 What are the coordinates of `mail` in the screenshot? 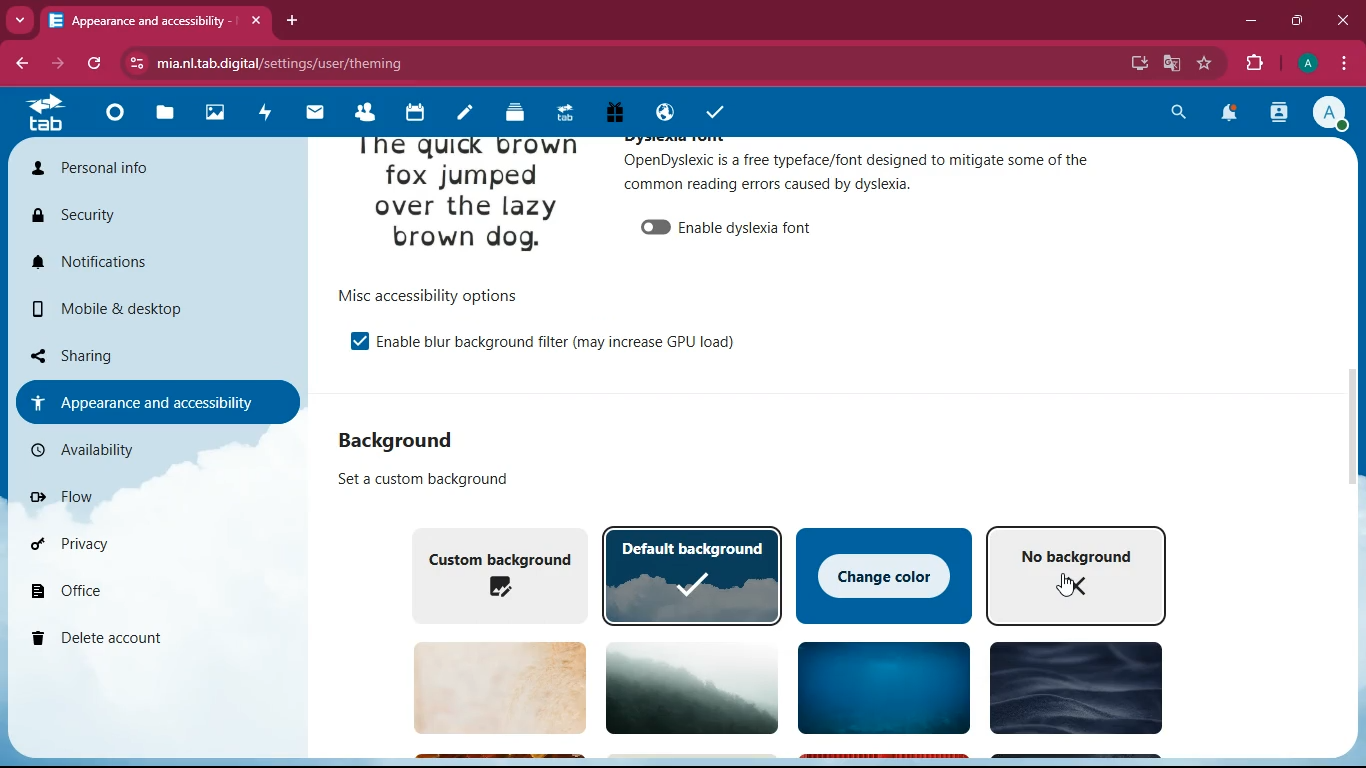 It's located at (313, 114).